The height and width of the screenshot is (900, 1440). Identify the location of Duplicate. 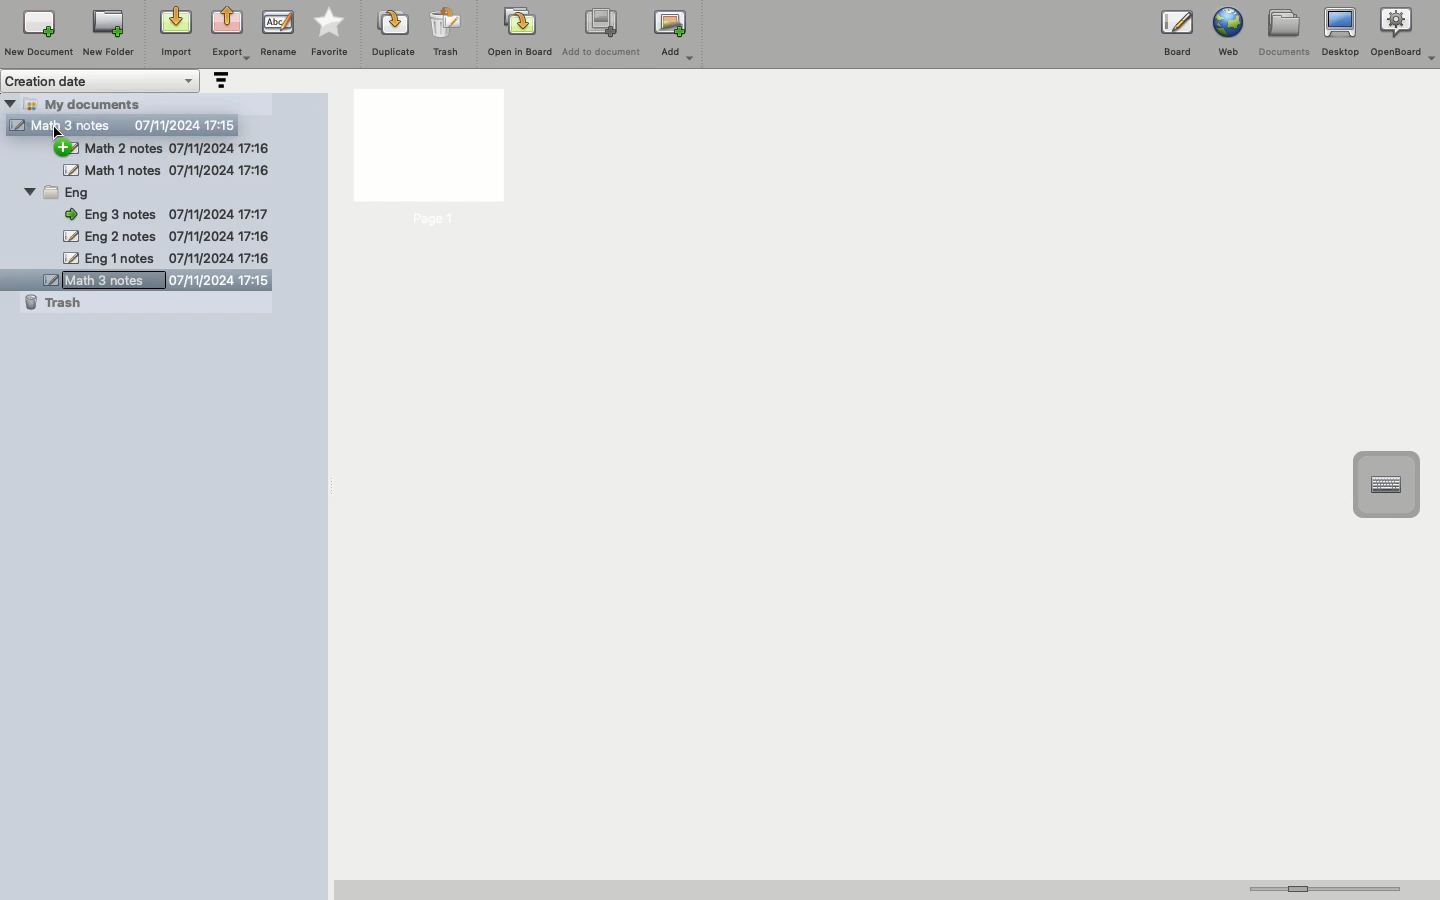
(391, 33).